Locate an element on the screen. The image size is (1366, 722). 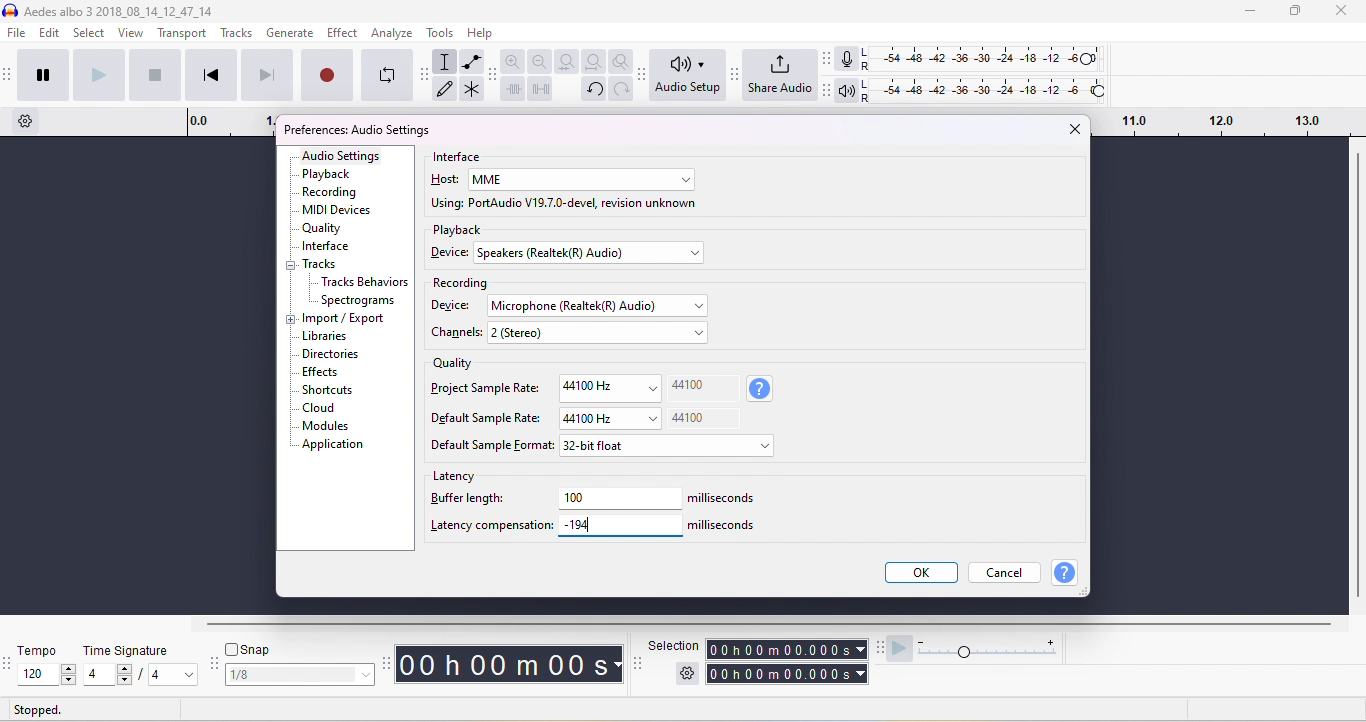
selection toolbar is located at coordinates (637, 662).